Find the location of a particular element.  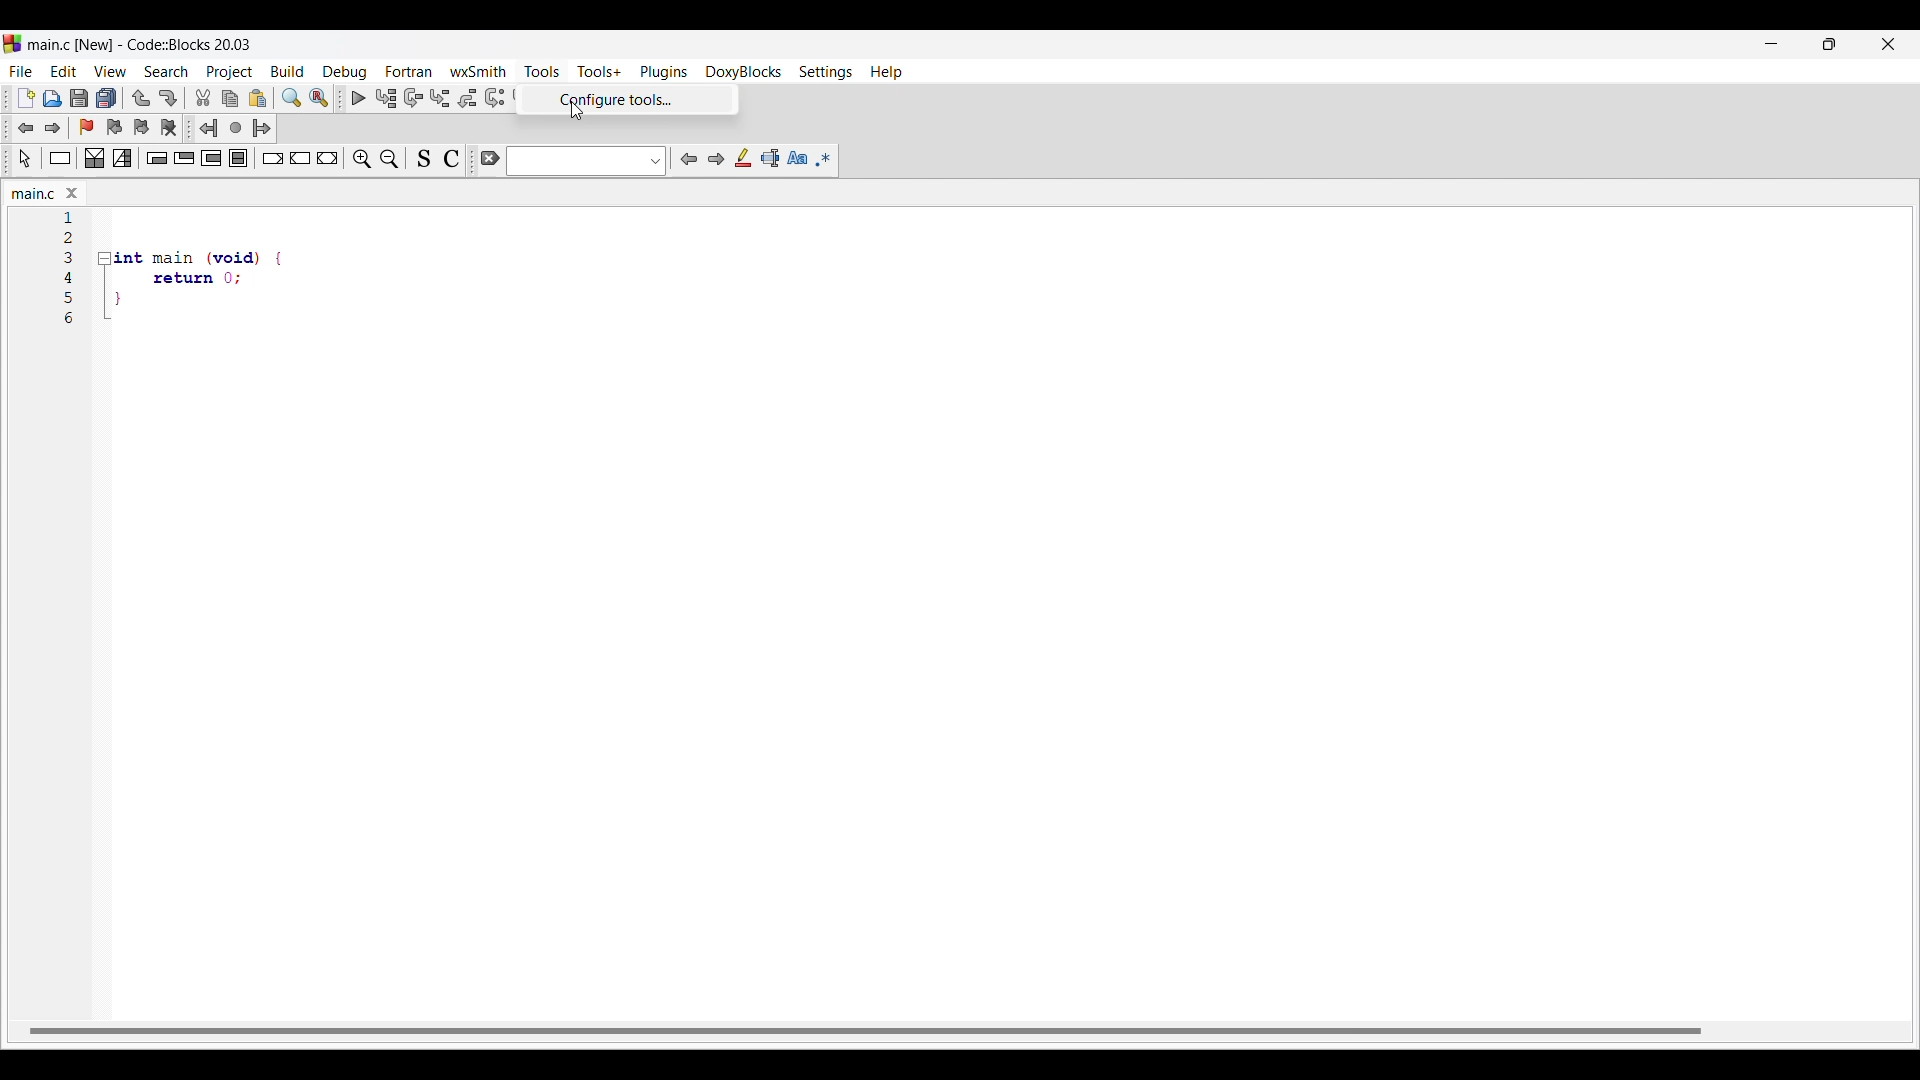

Open is located at coordinates (52, 99).